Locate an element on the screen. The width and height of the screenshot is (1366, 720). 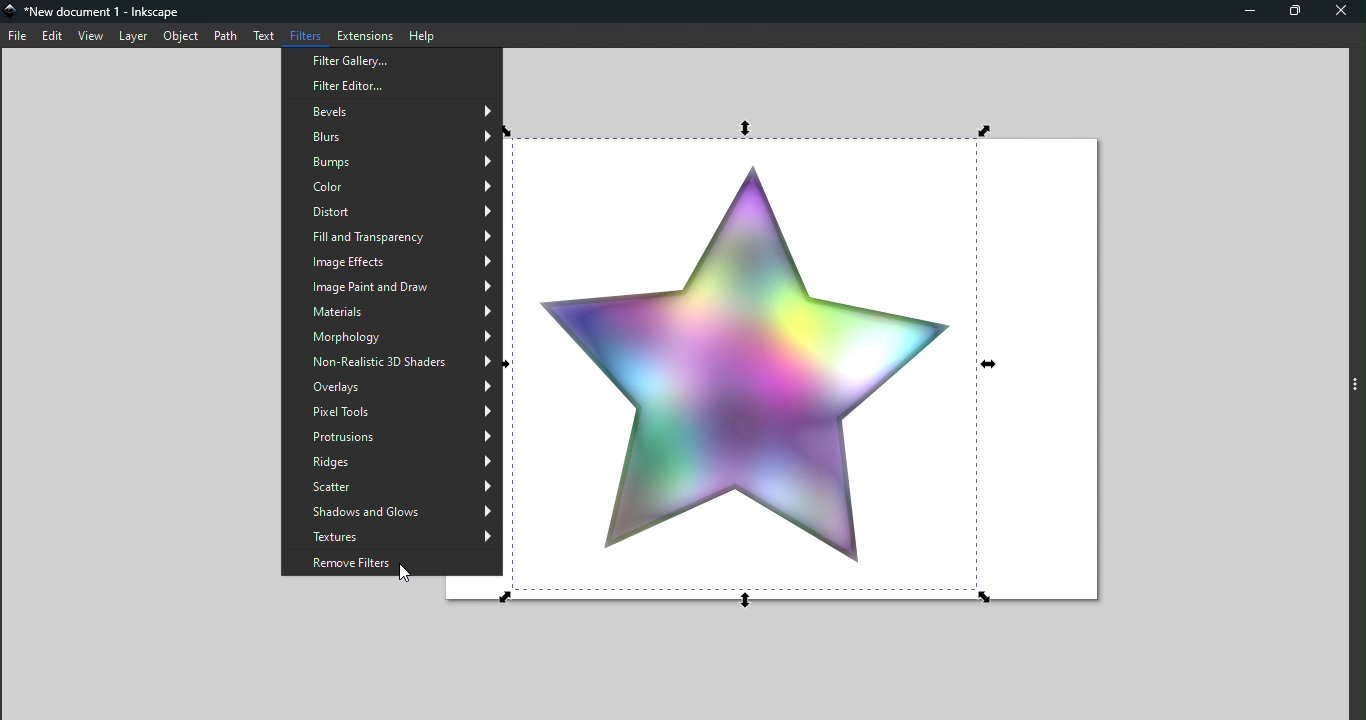
Minimize is located at coordinates (1247, 11).